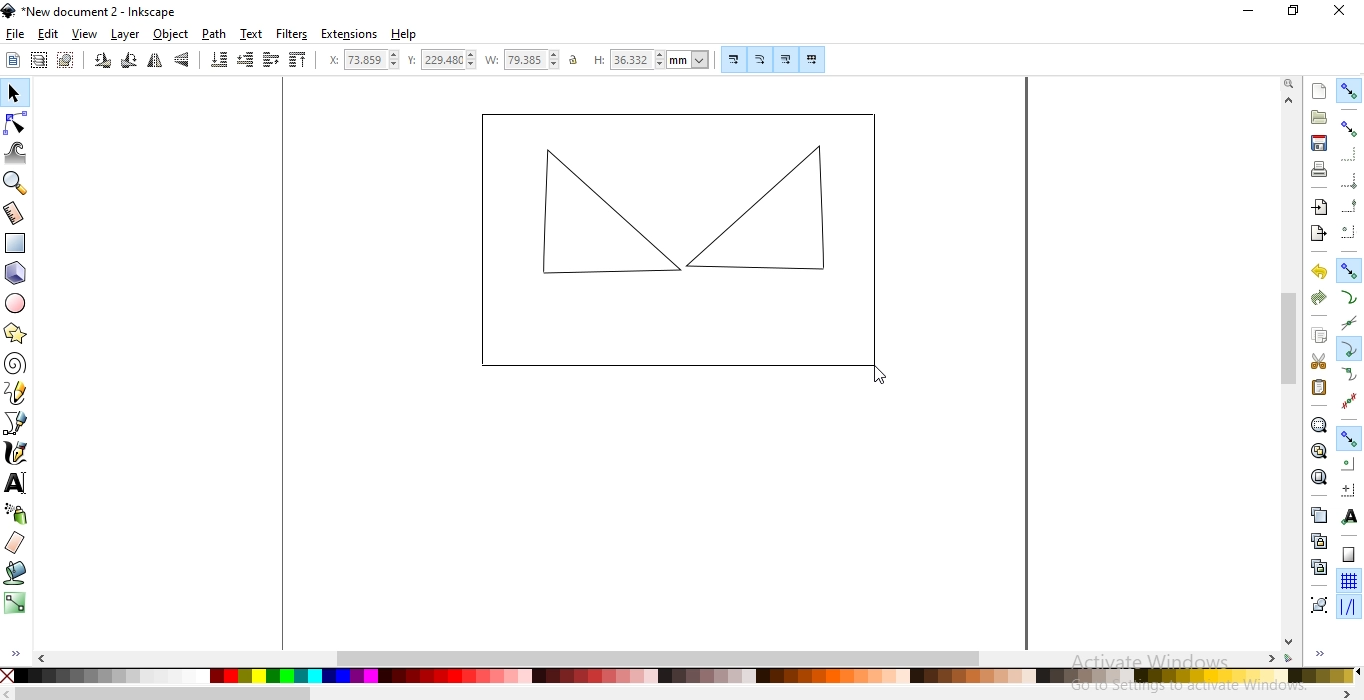 This screenshot has width=1364, height=700. What do you see at coordinates (67, 61) in the screenshot?
I see `deselect any selected objects or nodes` at bounding box center [67, 61].